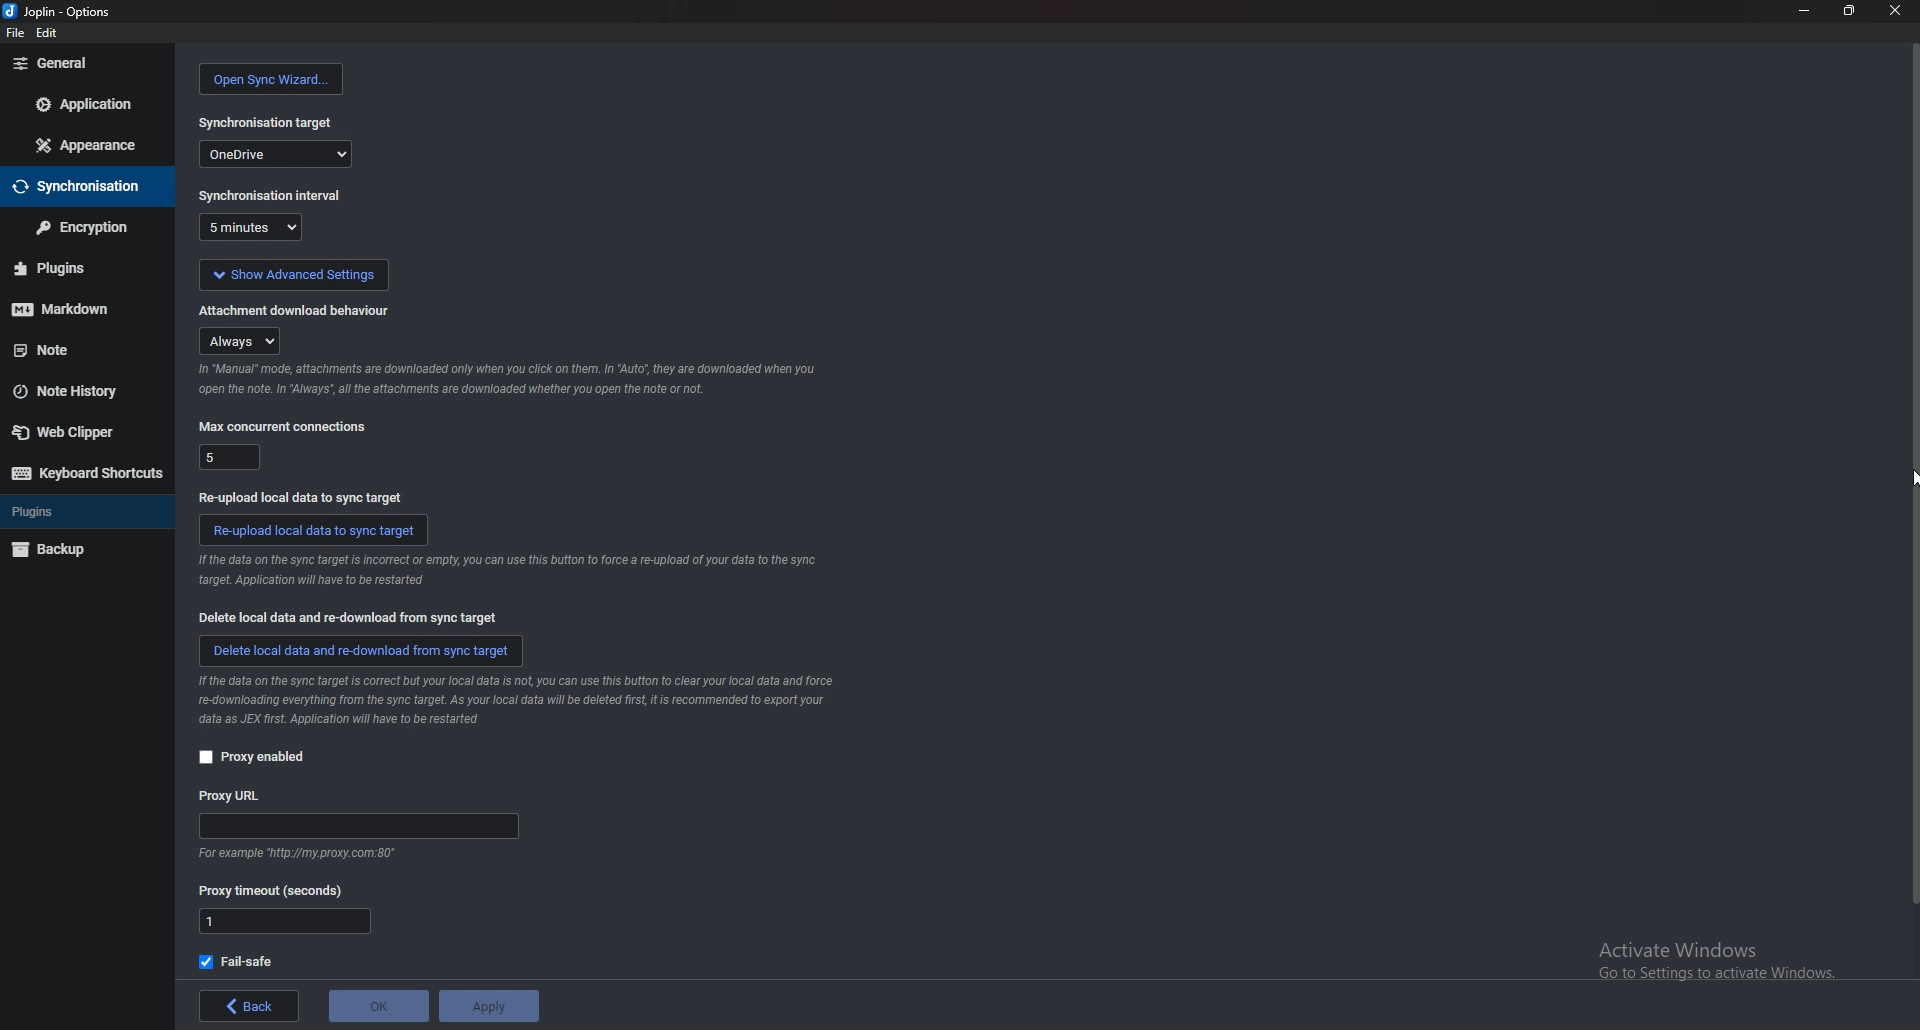 This screenshot has width=1920, height=1030. Describe the element at coordinates (61, 12) in the screenshot. I see `options` at that location.